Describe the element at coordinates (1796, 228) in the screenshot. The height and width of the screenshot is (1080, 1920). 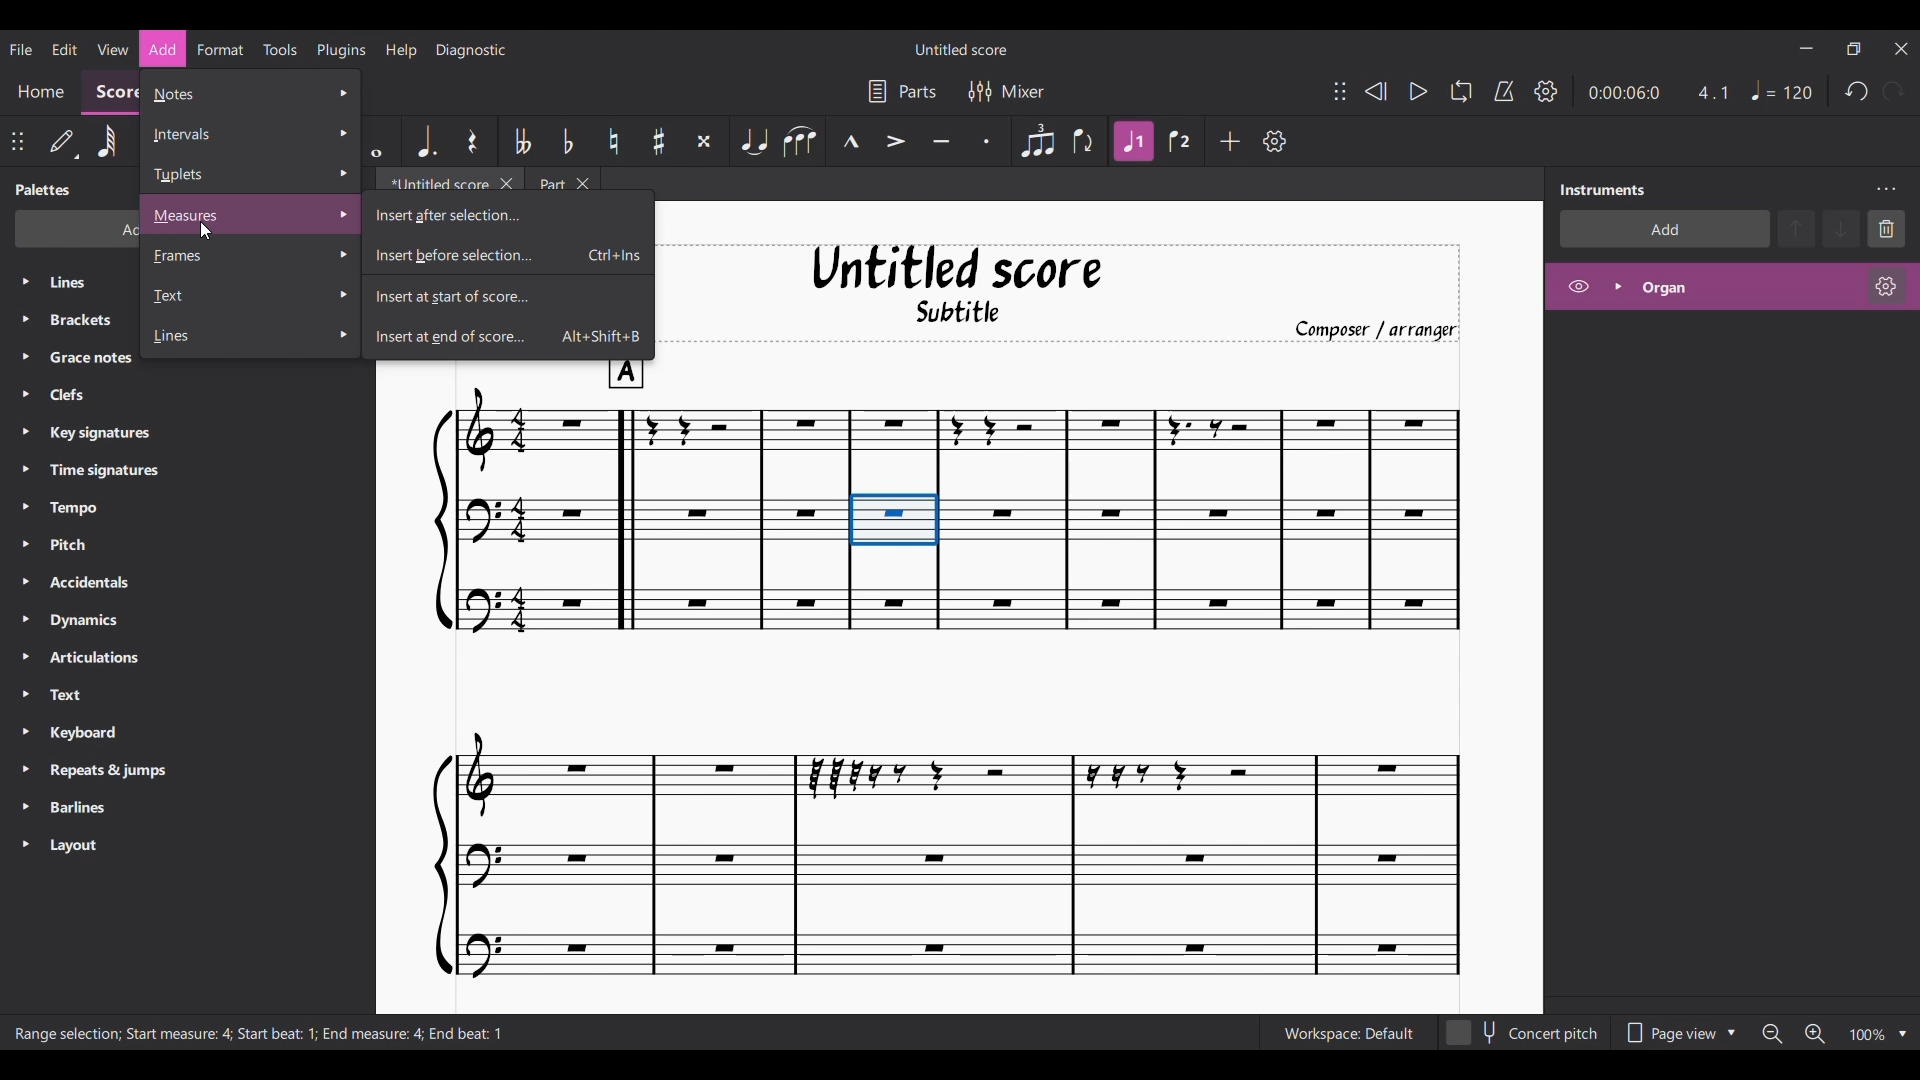
I see `Move up` at that location.